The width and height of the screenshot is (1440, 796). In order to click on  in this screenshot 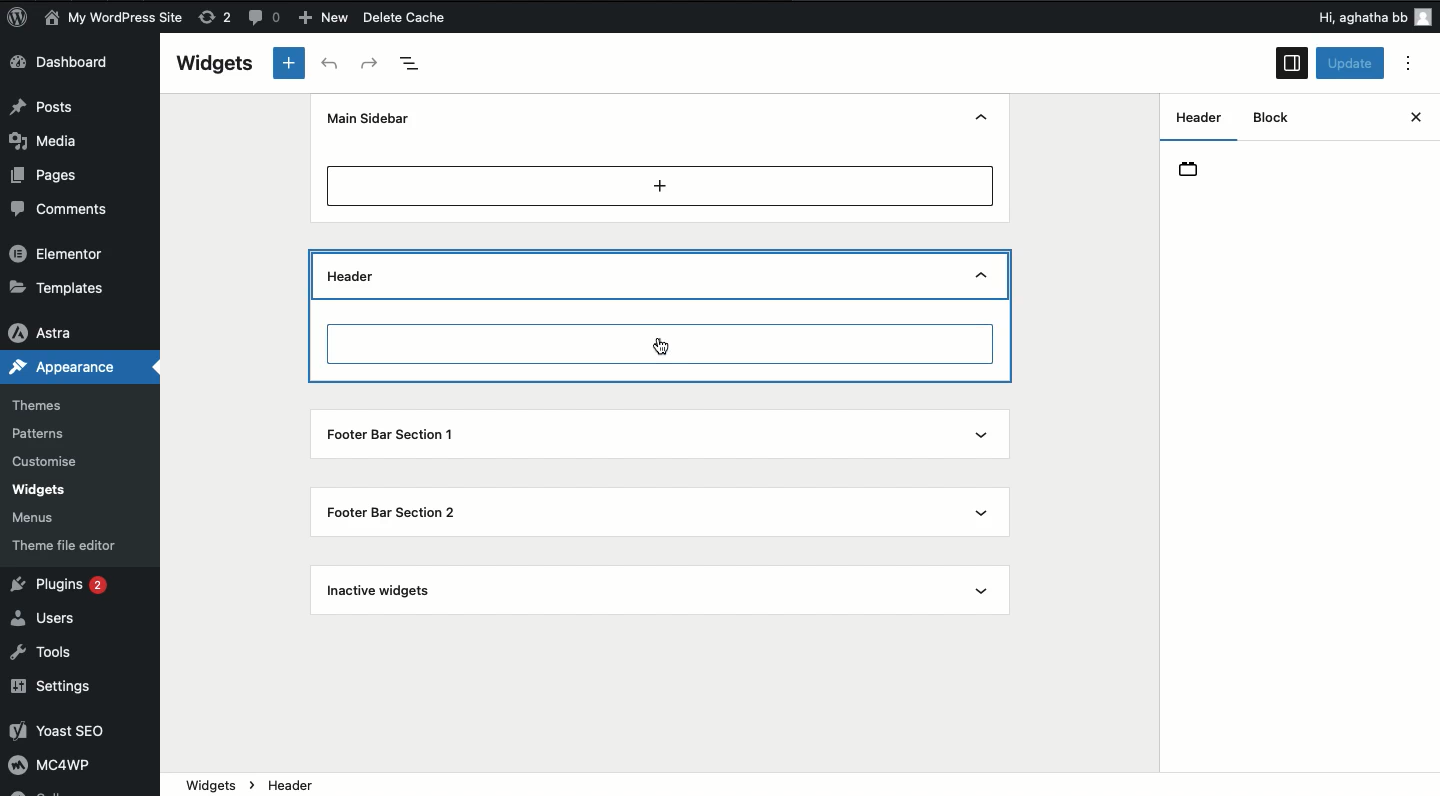, I will do `click(267, 20)`.